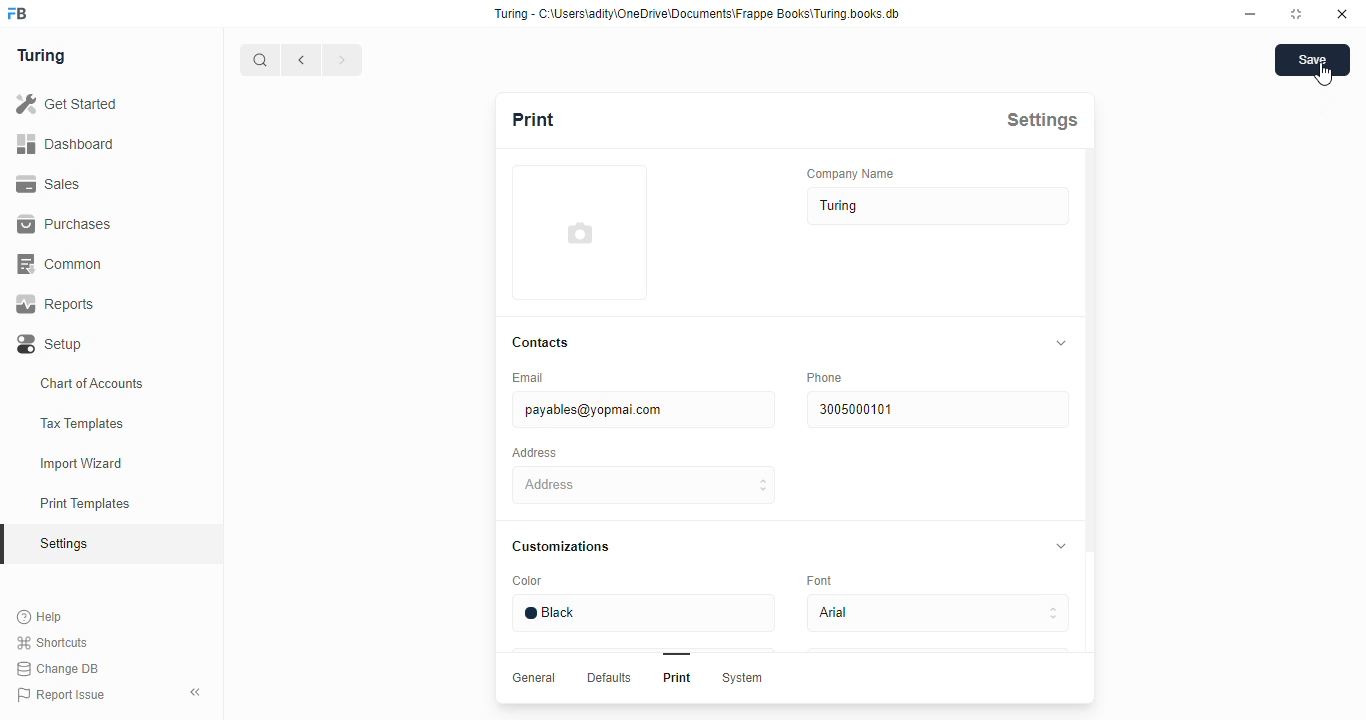 This screenshot has height=720, width=1366. I want to click on forward, so click(343, 59).